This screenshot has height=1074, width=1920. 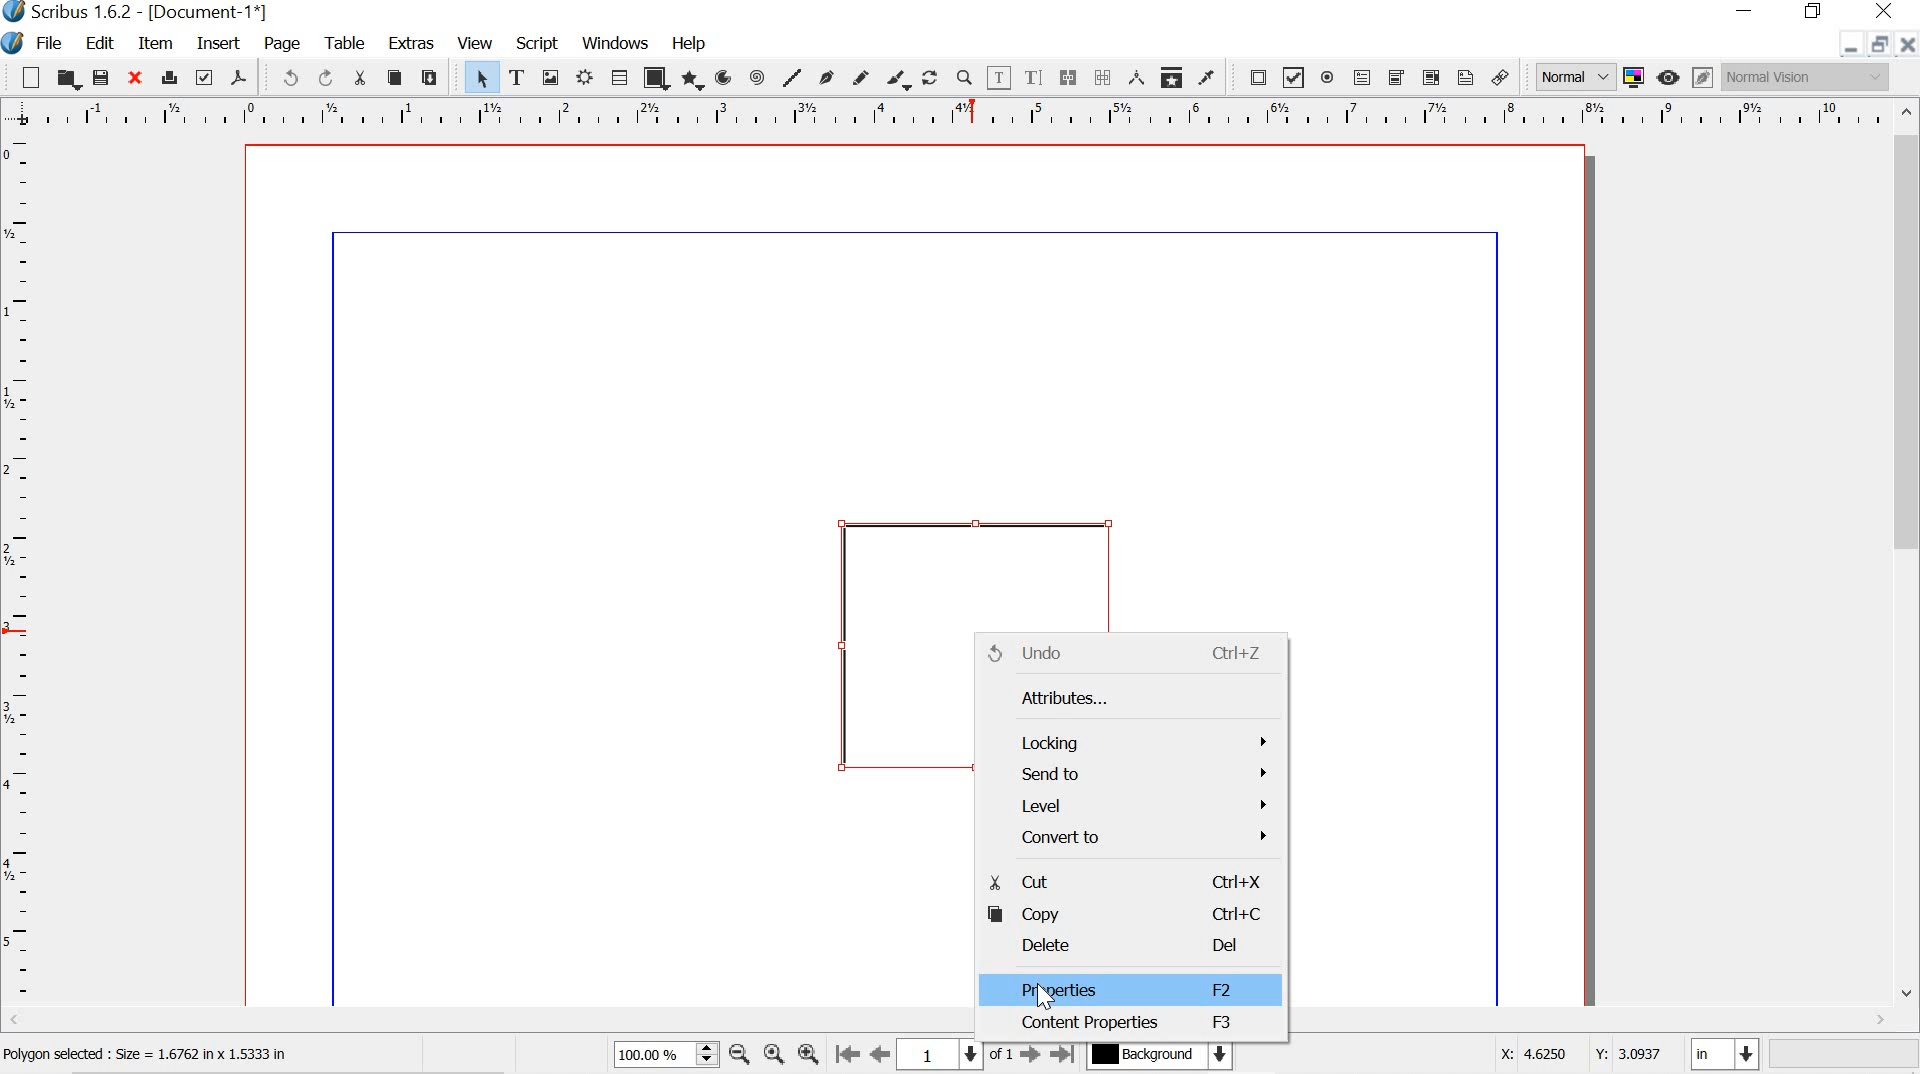 I want to click on PAGE, so click(x=284, y=44).